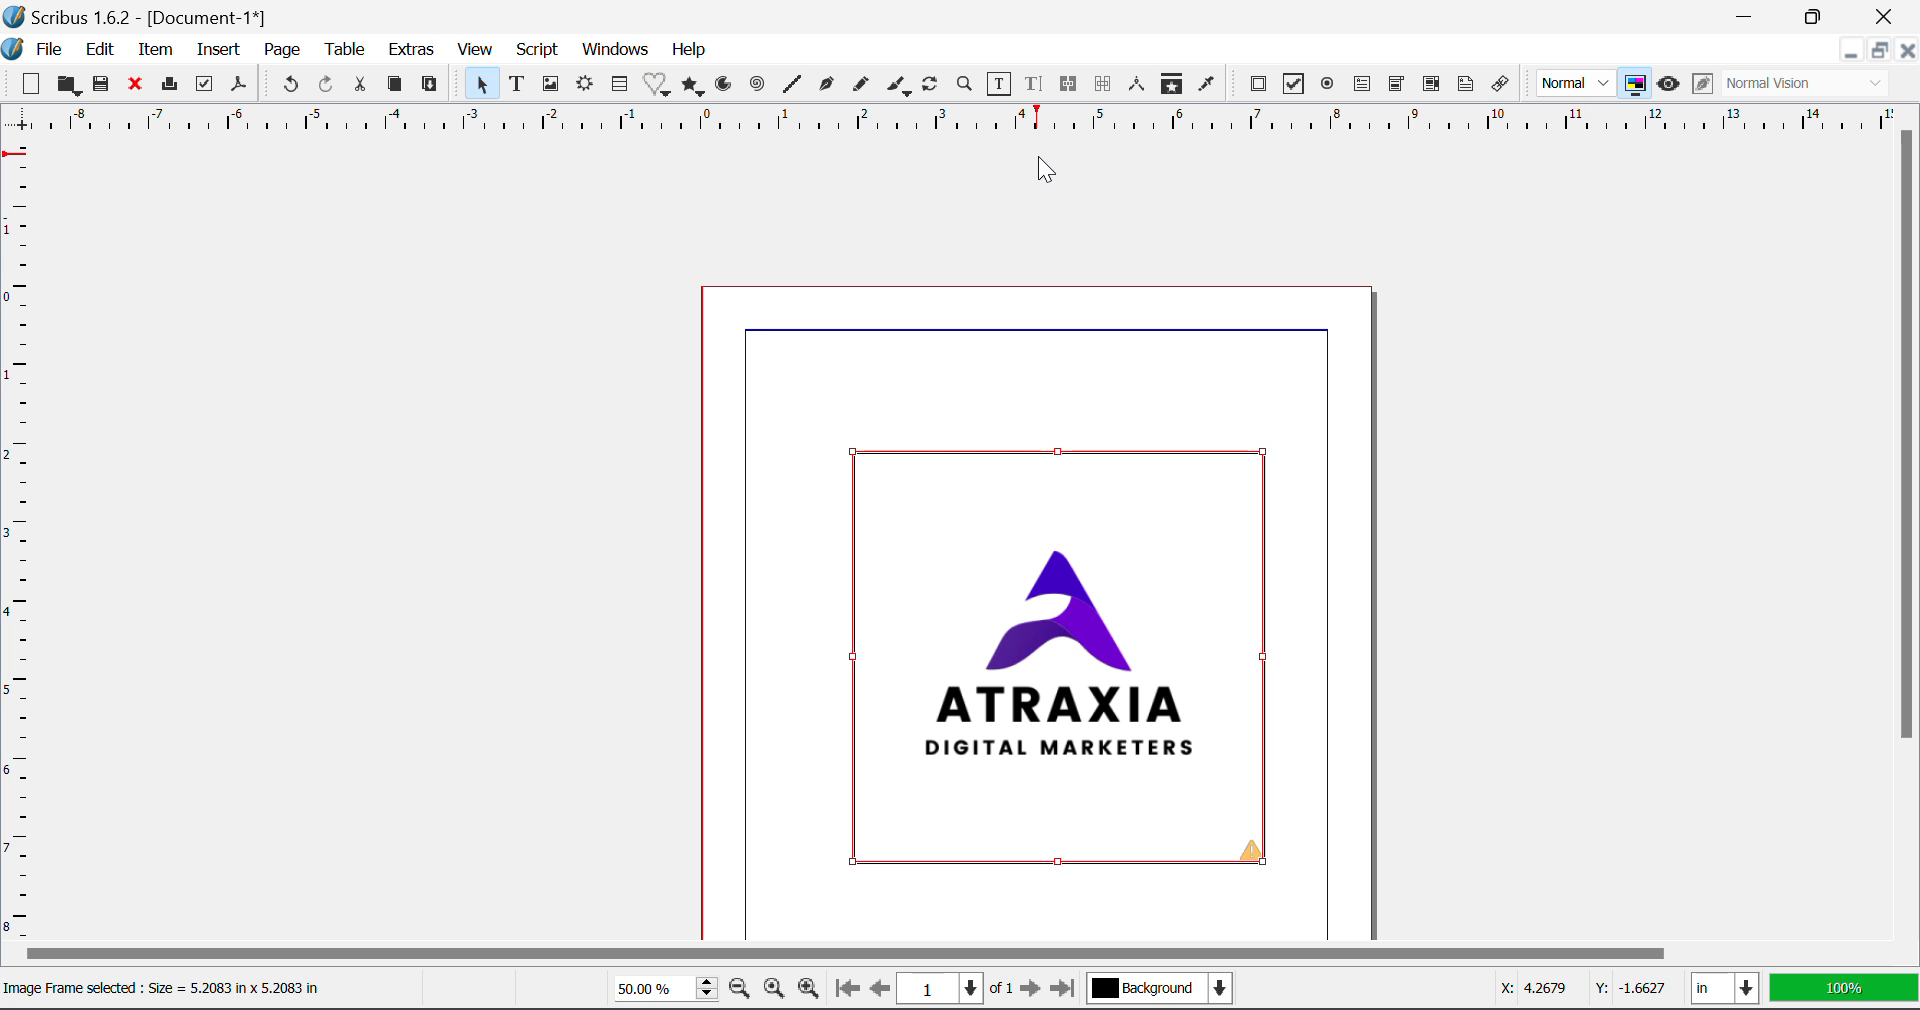 The image size is (1920, 1010). What do you see at coordinates (289, 84) in the screenshot?
I see `Undo` at bounding box center [289, 84].